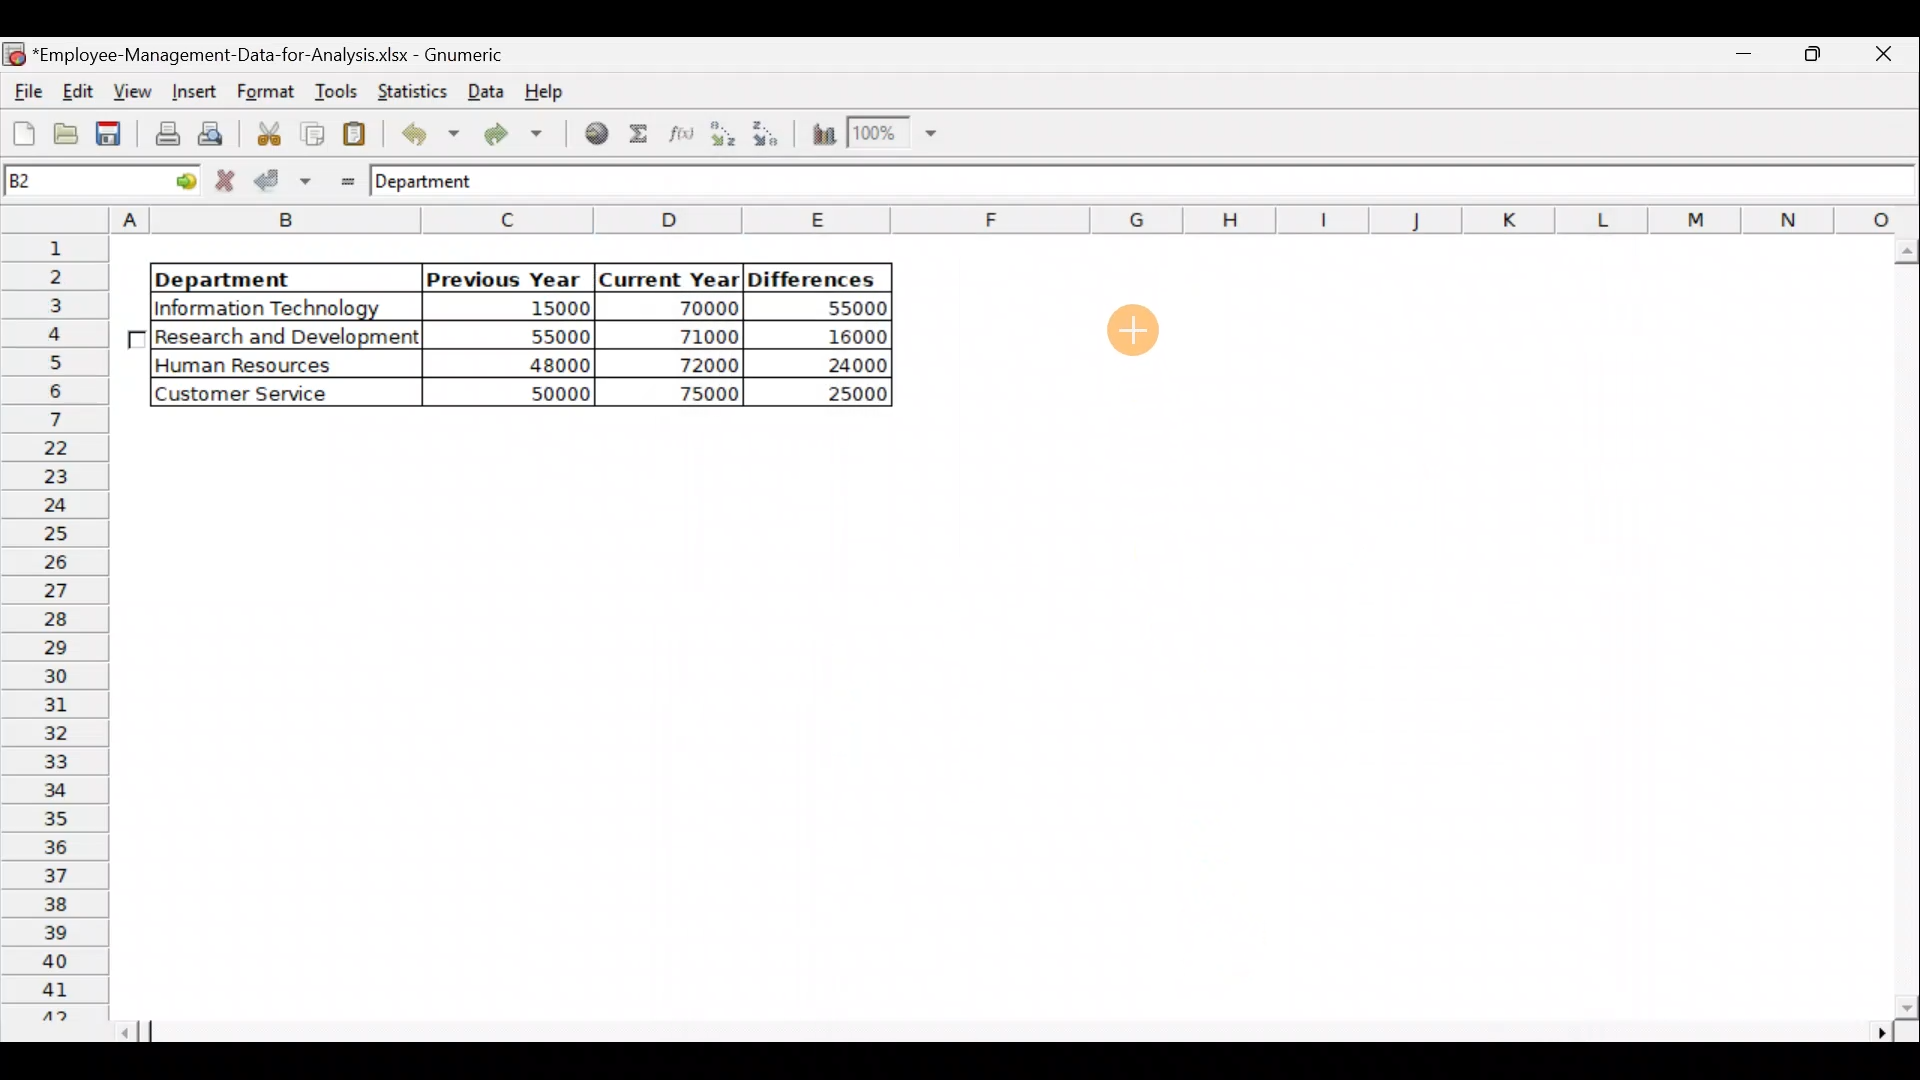  Describe the element at coordinates (341, 179) in the screenshot. I see `Enter formula` at that location.